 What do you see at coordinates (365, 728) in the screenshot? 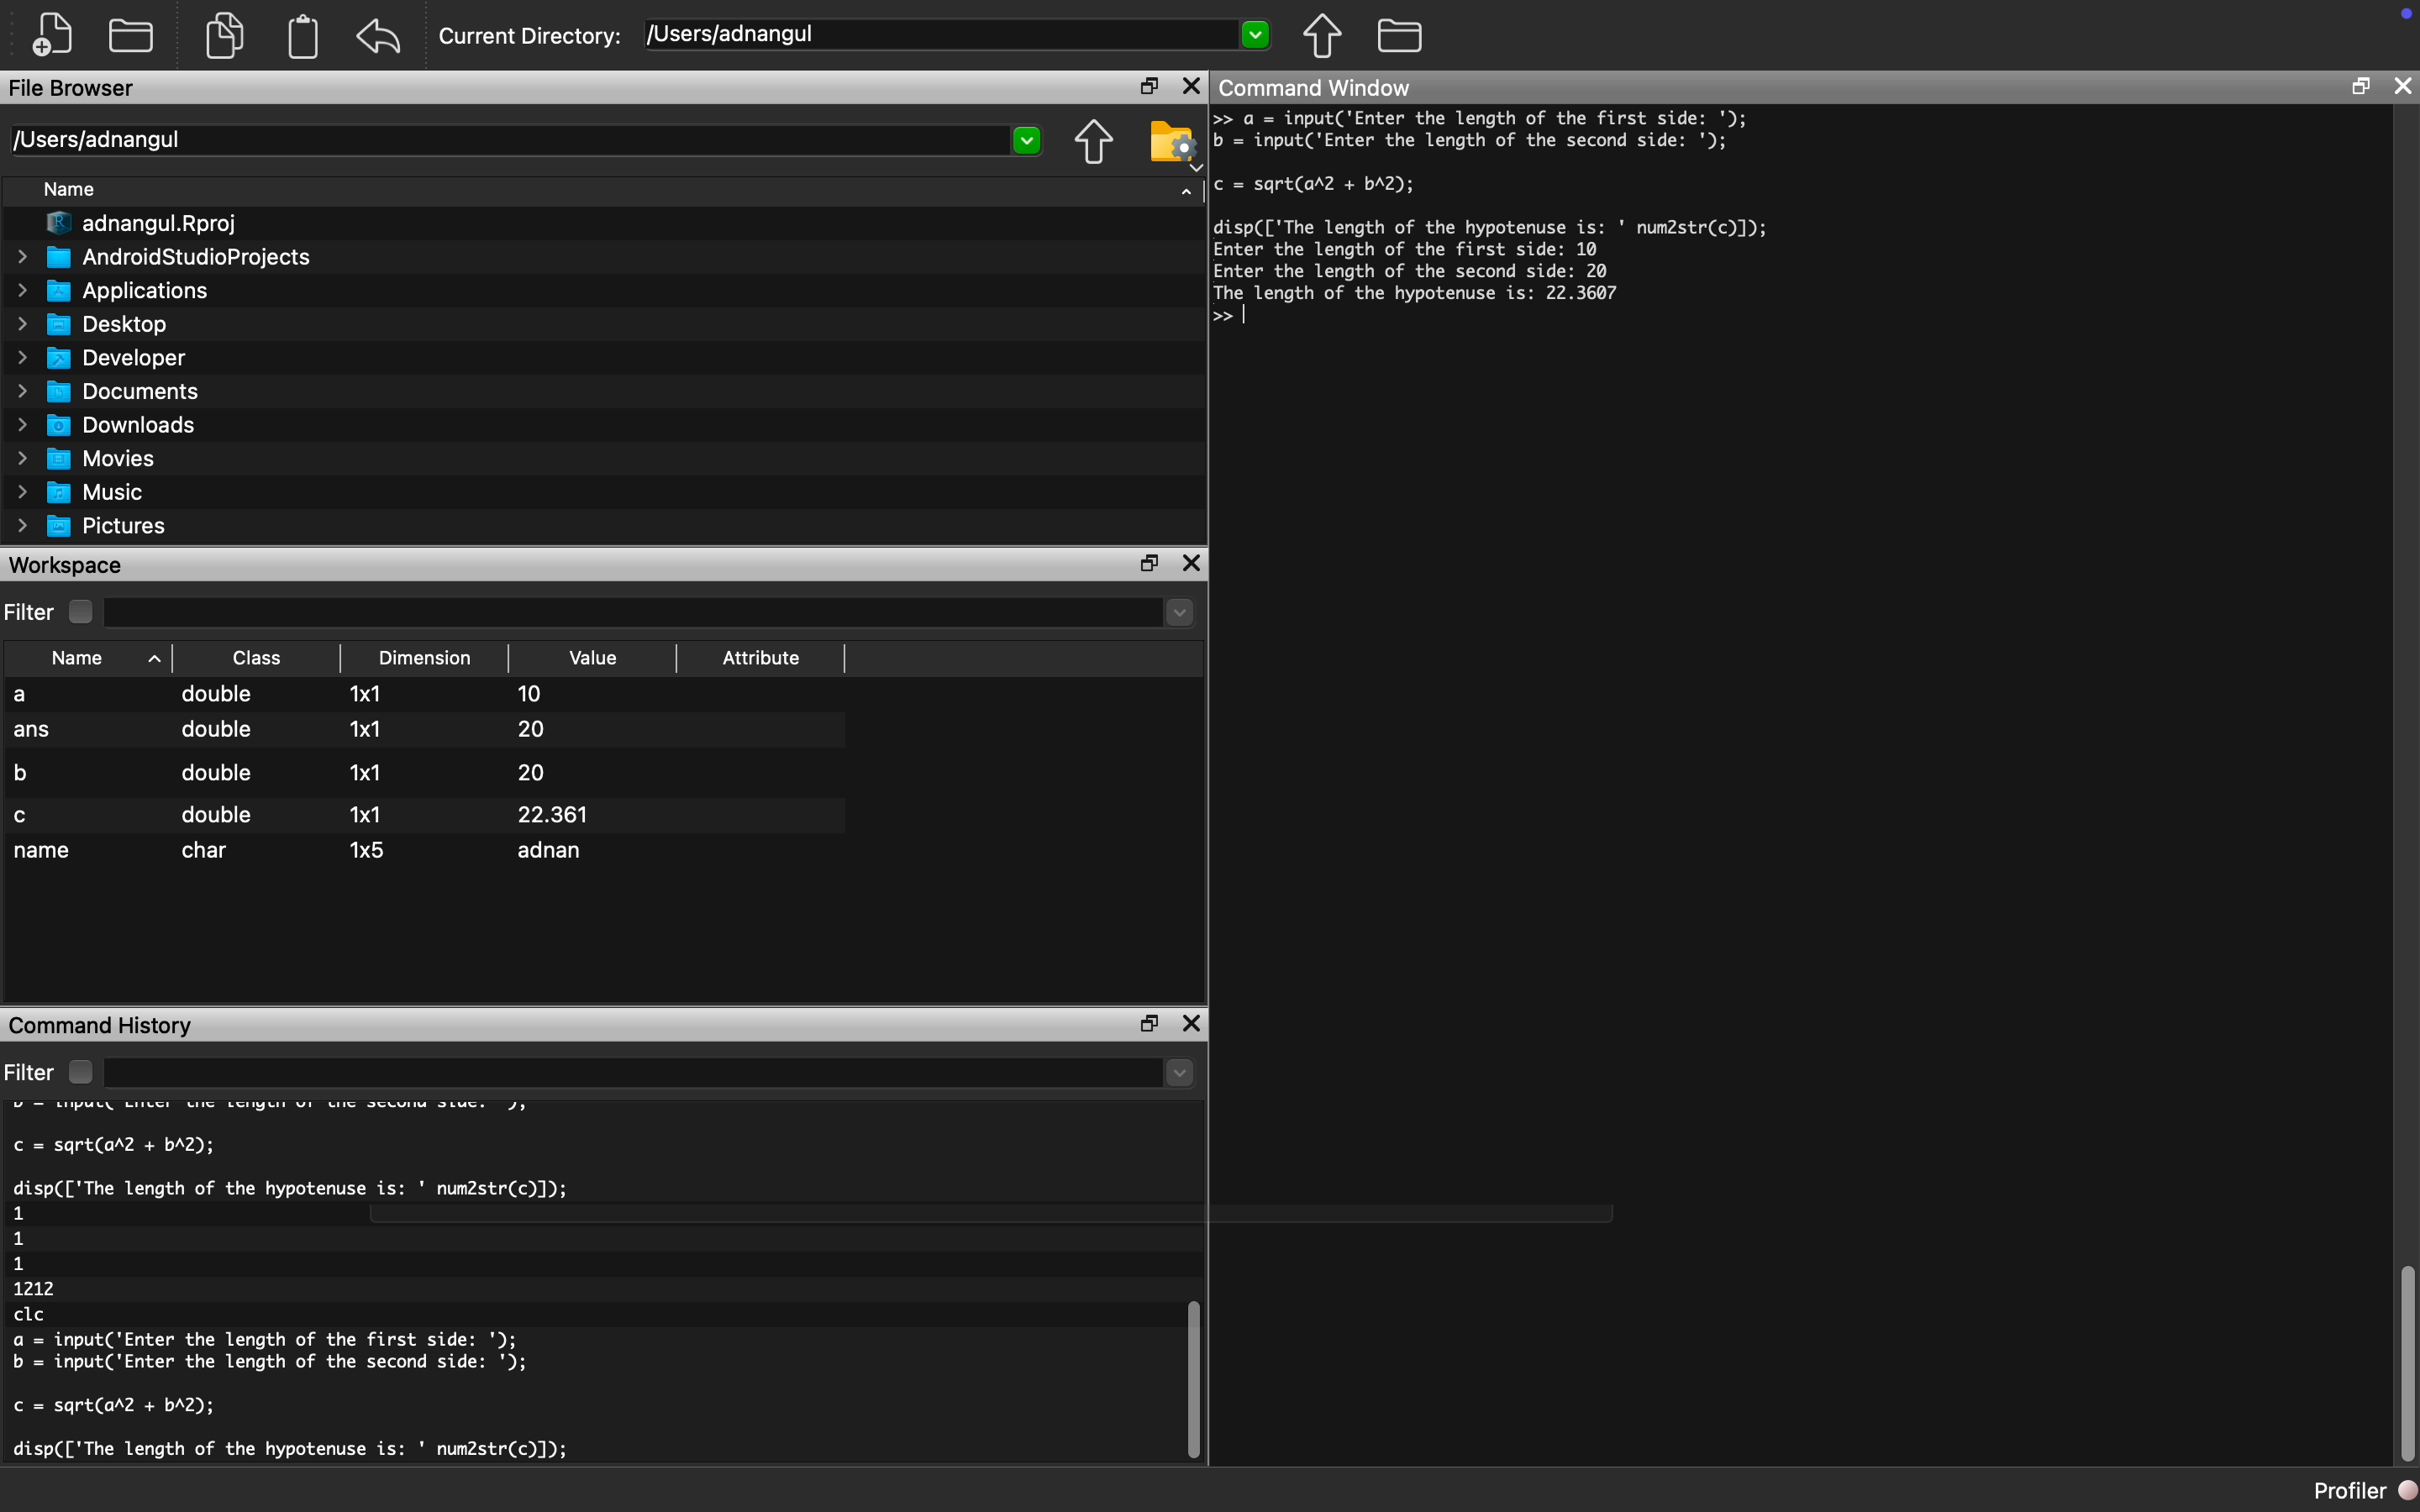
I see `1x1` at bounding box center [365, 728].